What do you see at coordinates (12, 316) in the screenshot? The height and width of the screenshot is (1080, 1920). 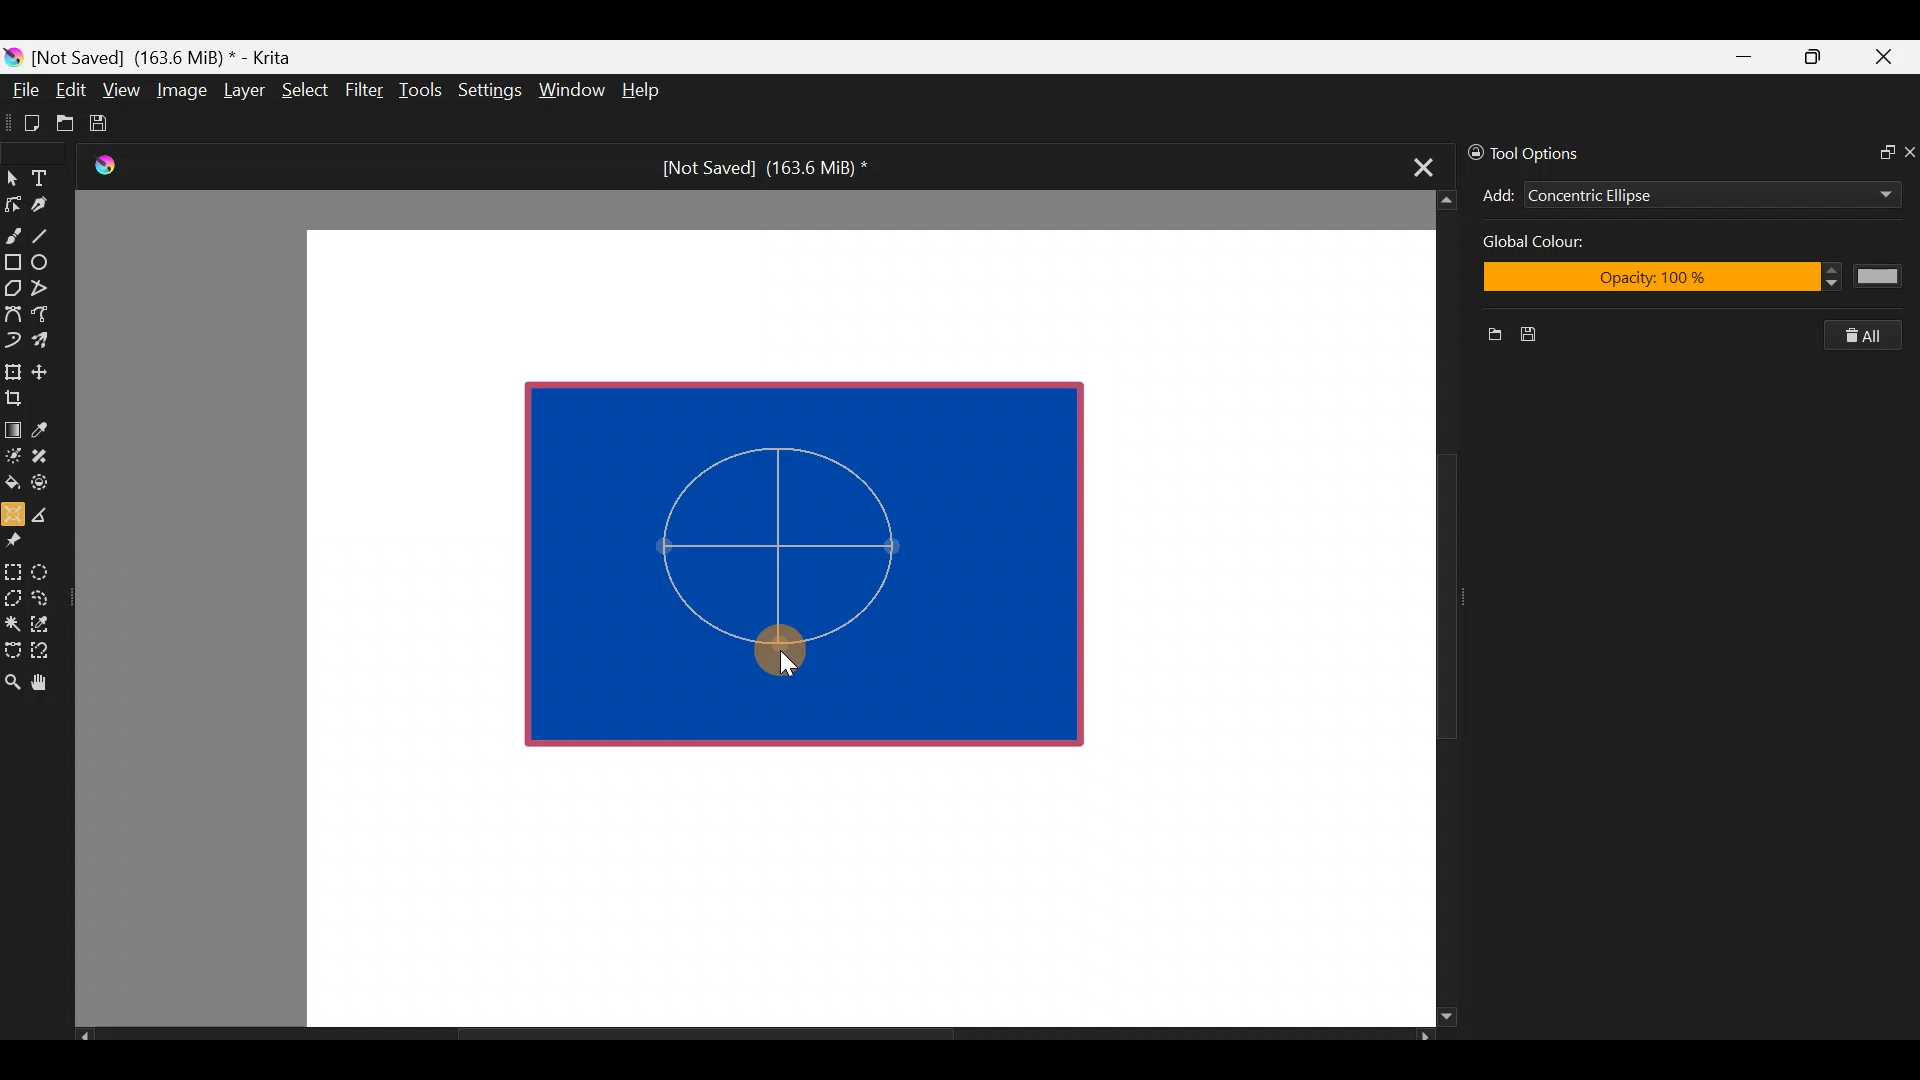 I see `Bezier curve tool` at bounding box center [12, 316].